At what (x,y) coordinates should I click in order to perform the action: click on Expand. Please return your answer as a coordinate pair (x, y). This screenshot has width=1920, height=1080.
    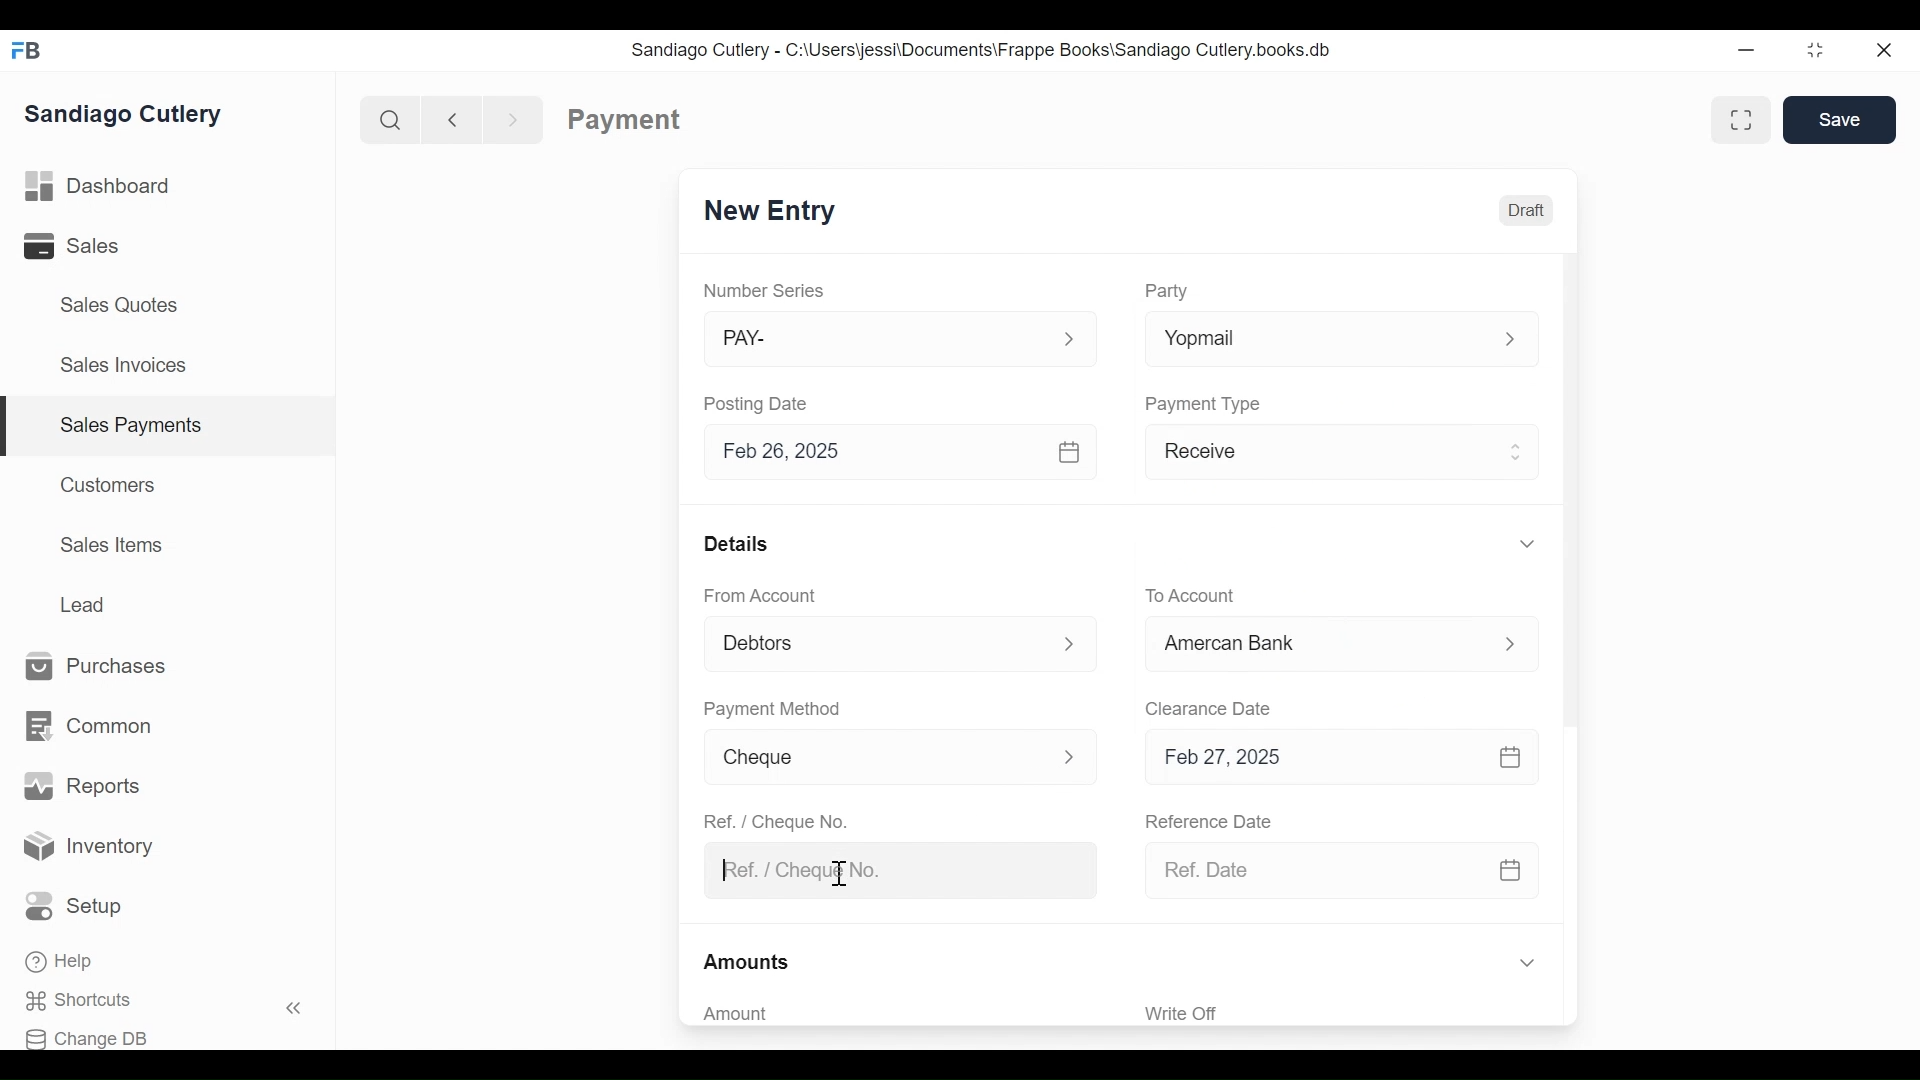
    Looking at the image, I should click on (1526, 543).